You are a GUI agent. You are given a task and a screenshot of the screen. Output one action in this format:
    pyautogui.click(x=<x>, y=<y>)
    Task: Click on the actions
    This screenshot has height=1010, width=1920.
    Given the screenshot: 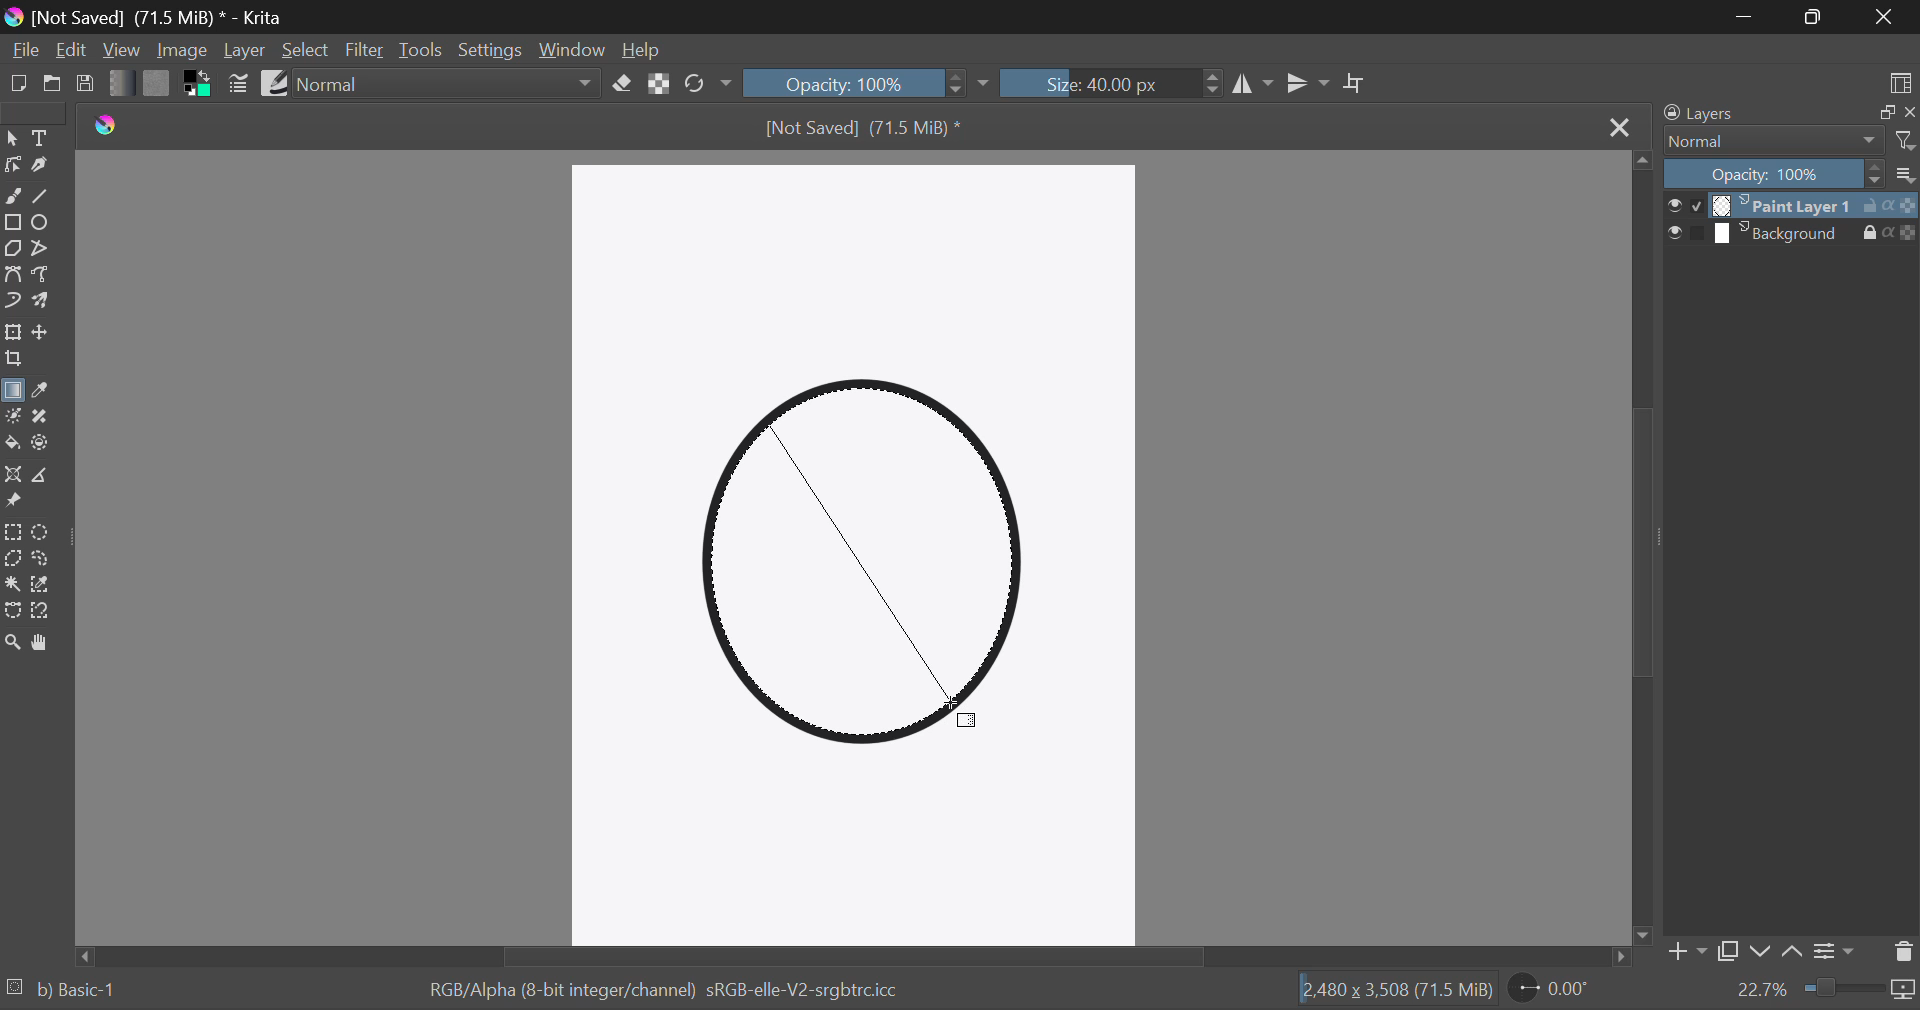 What is the action you would take?
    pyautogui.click(x=1889, y=232)
    